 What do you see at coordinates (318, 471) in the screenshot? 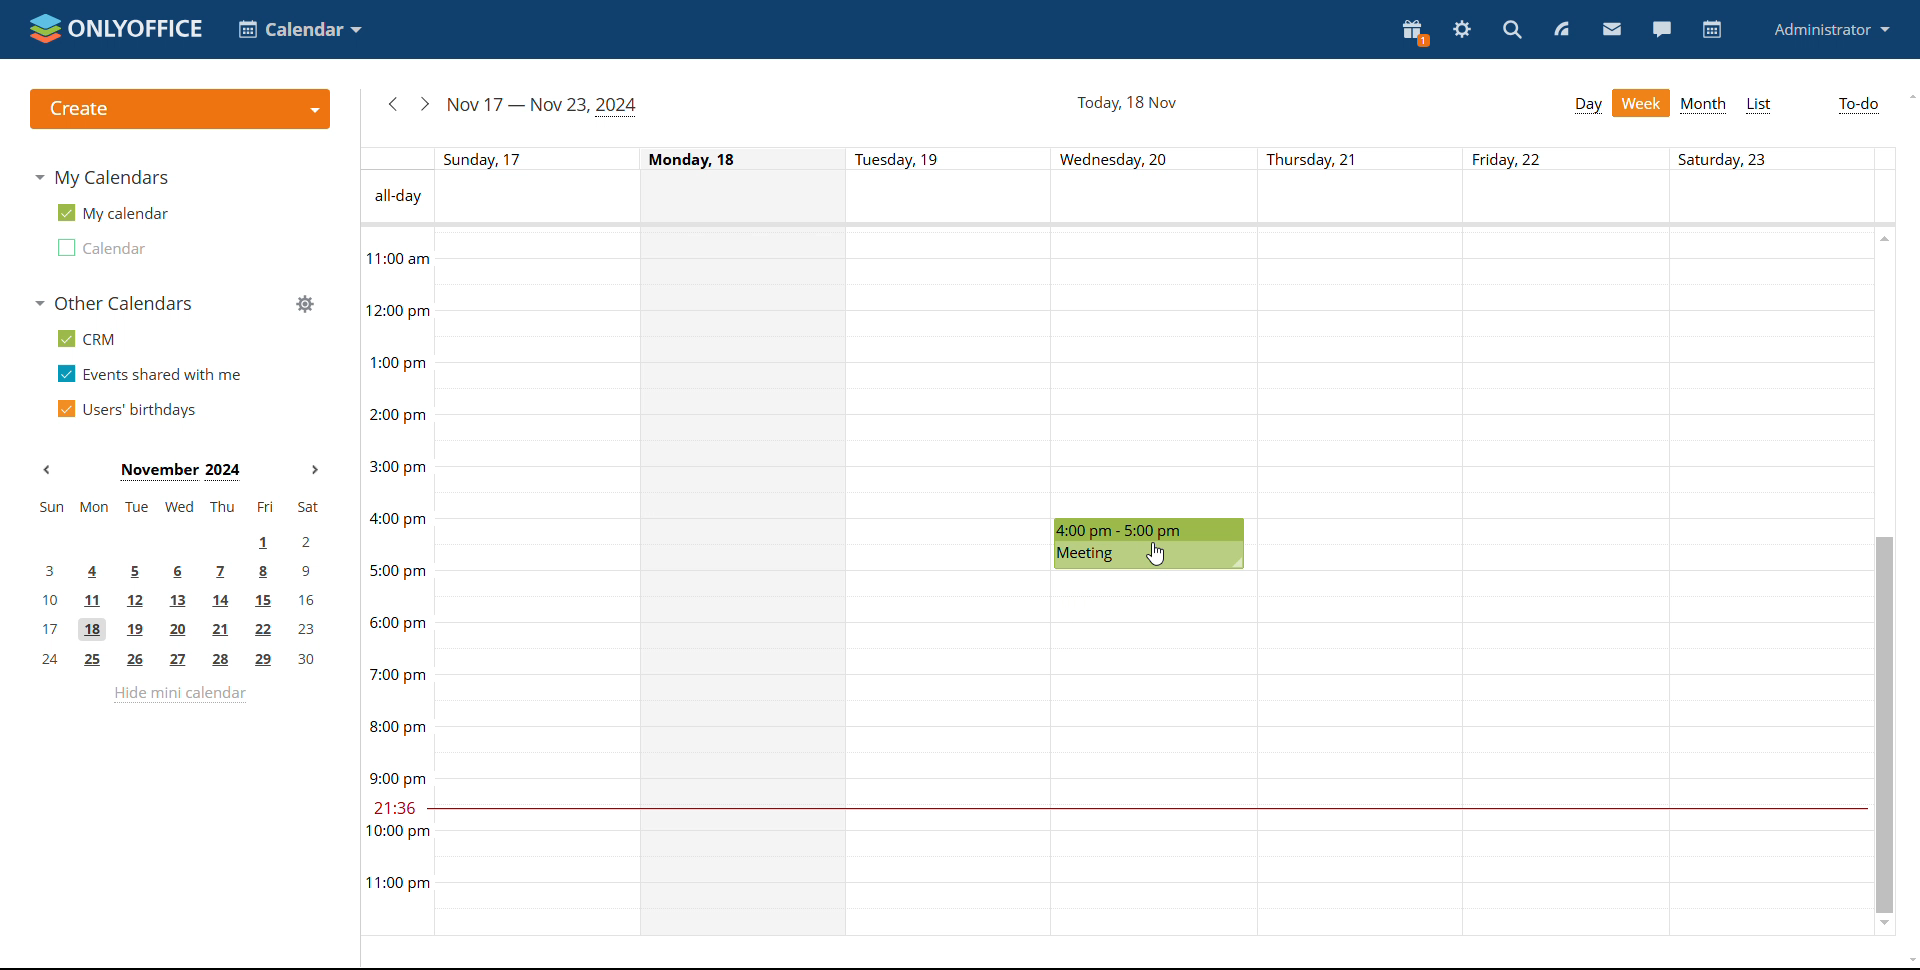
I see `next month` at bounding box center [318, 471].